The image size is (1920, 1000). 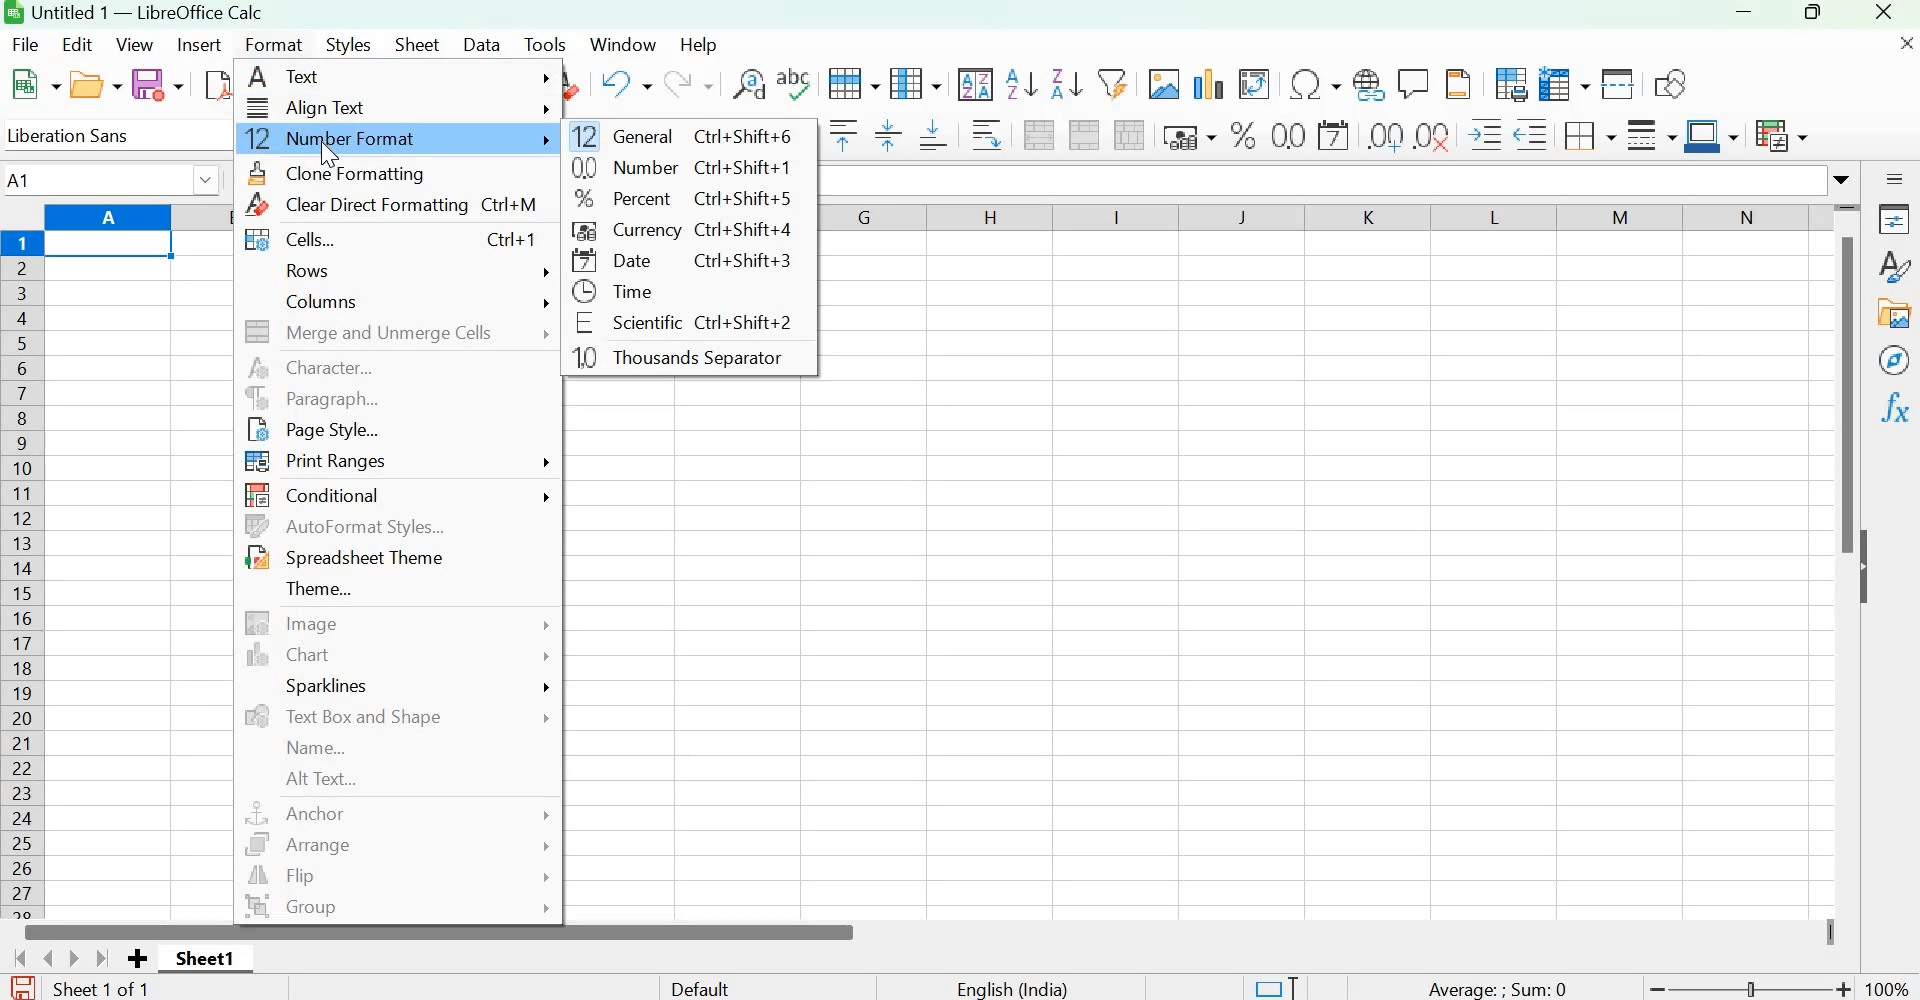 What do you see at coordinates (1587, 134) in the screenshot?
I see `Borders` at bounding box center [1587, 134].